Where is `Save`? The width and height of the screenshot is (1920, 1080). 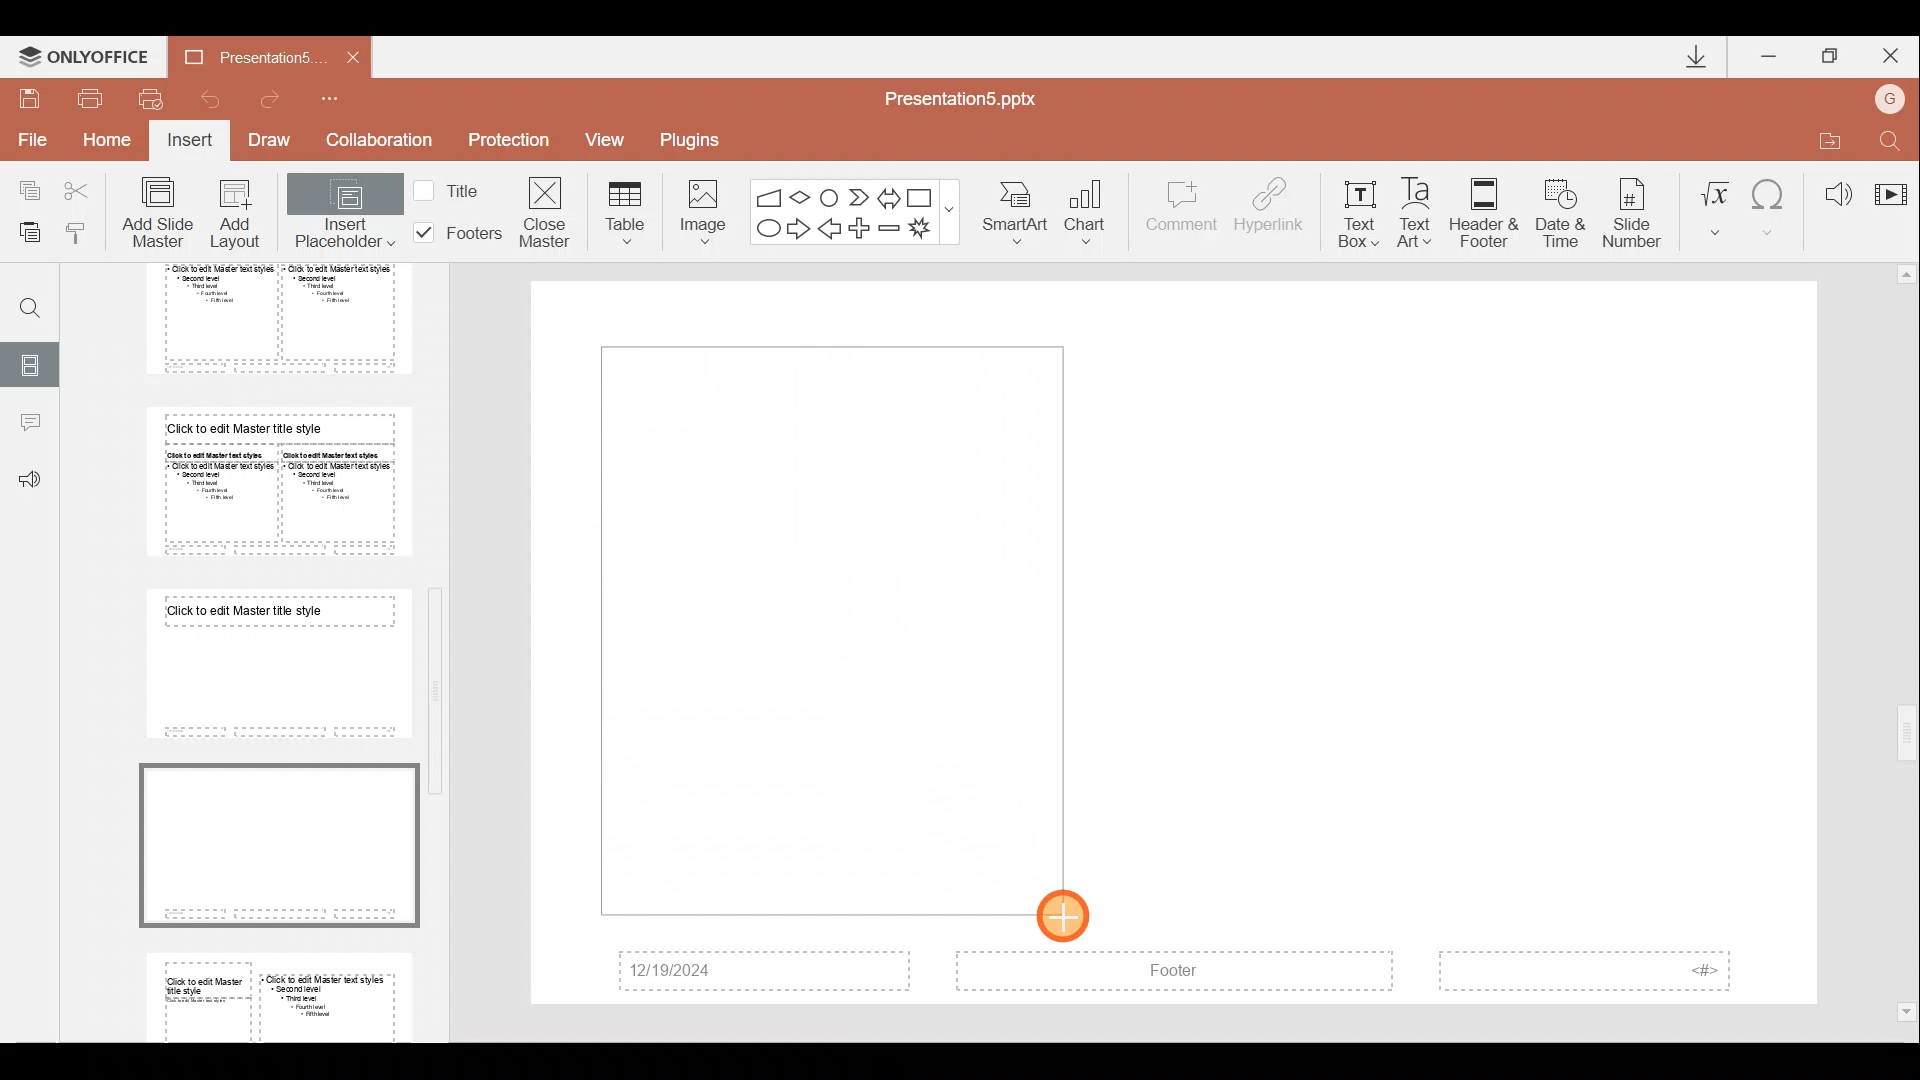
Save is located at coordinates (30, 96).